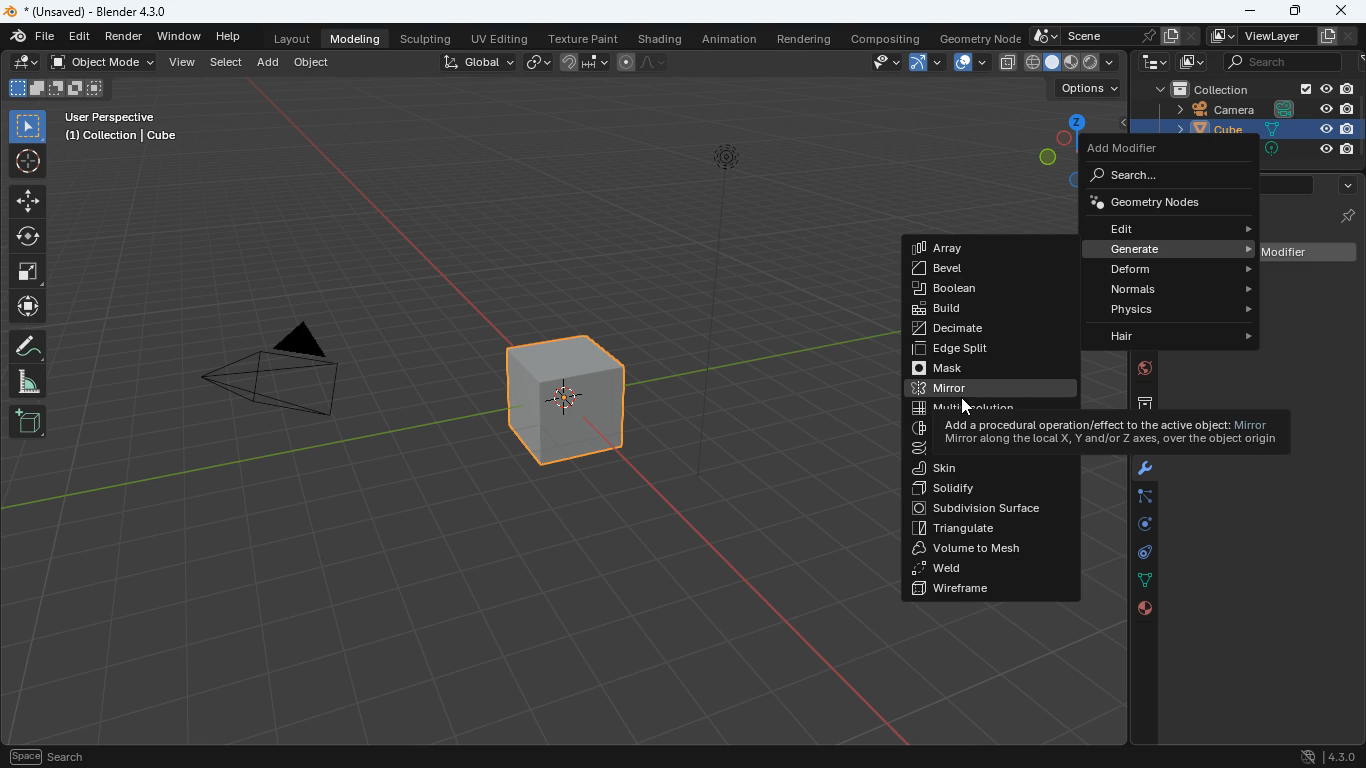 This screenshot has height=768, width=1366. What do you see at coordinates (26, 165) in the screenshot?
I see `aim` at bounding box center [26, 165].